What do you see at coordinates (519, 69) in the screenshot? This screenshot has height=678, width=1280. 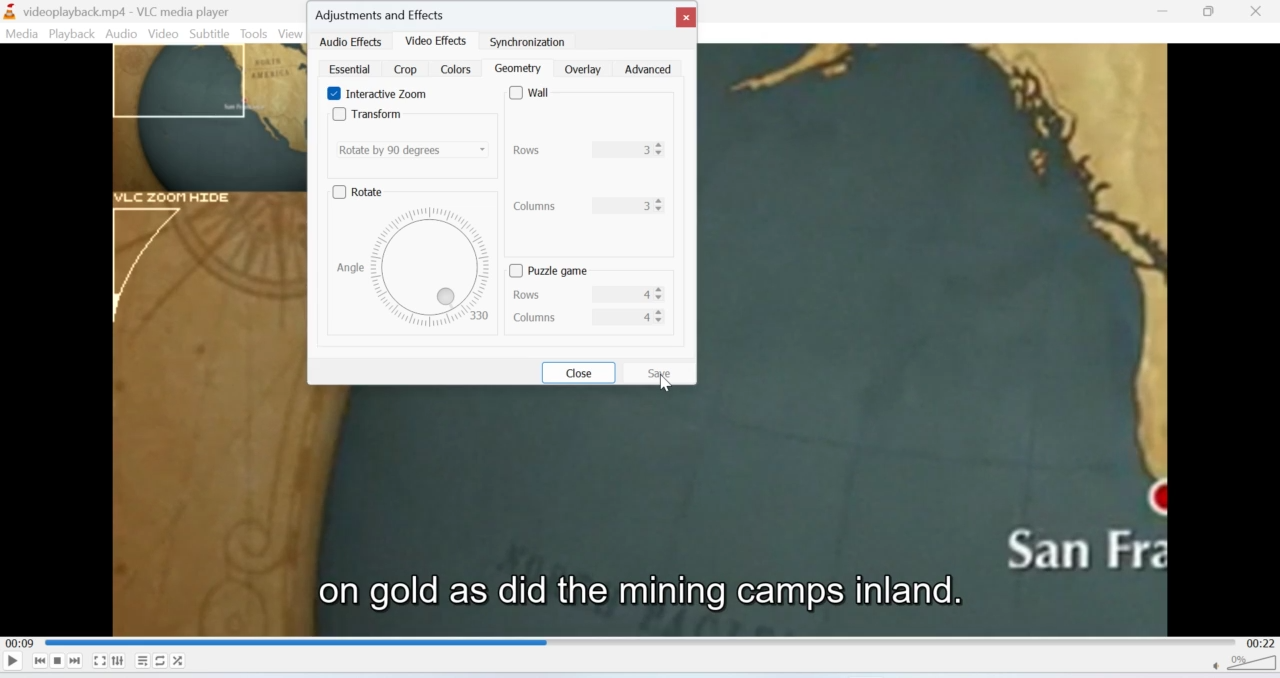 I see `geometry` at bounding box center [519, 69].